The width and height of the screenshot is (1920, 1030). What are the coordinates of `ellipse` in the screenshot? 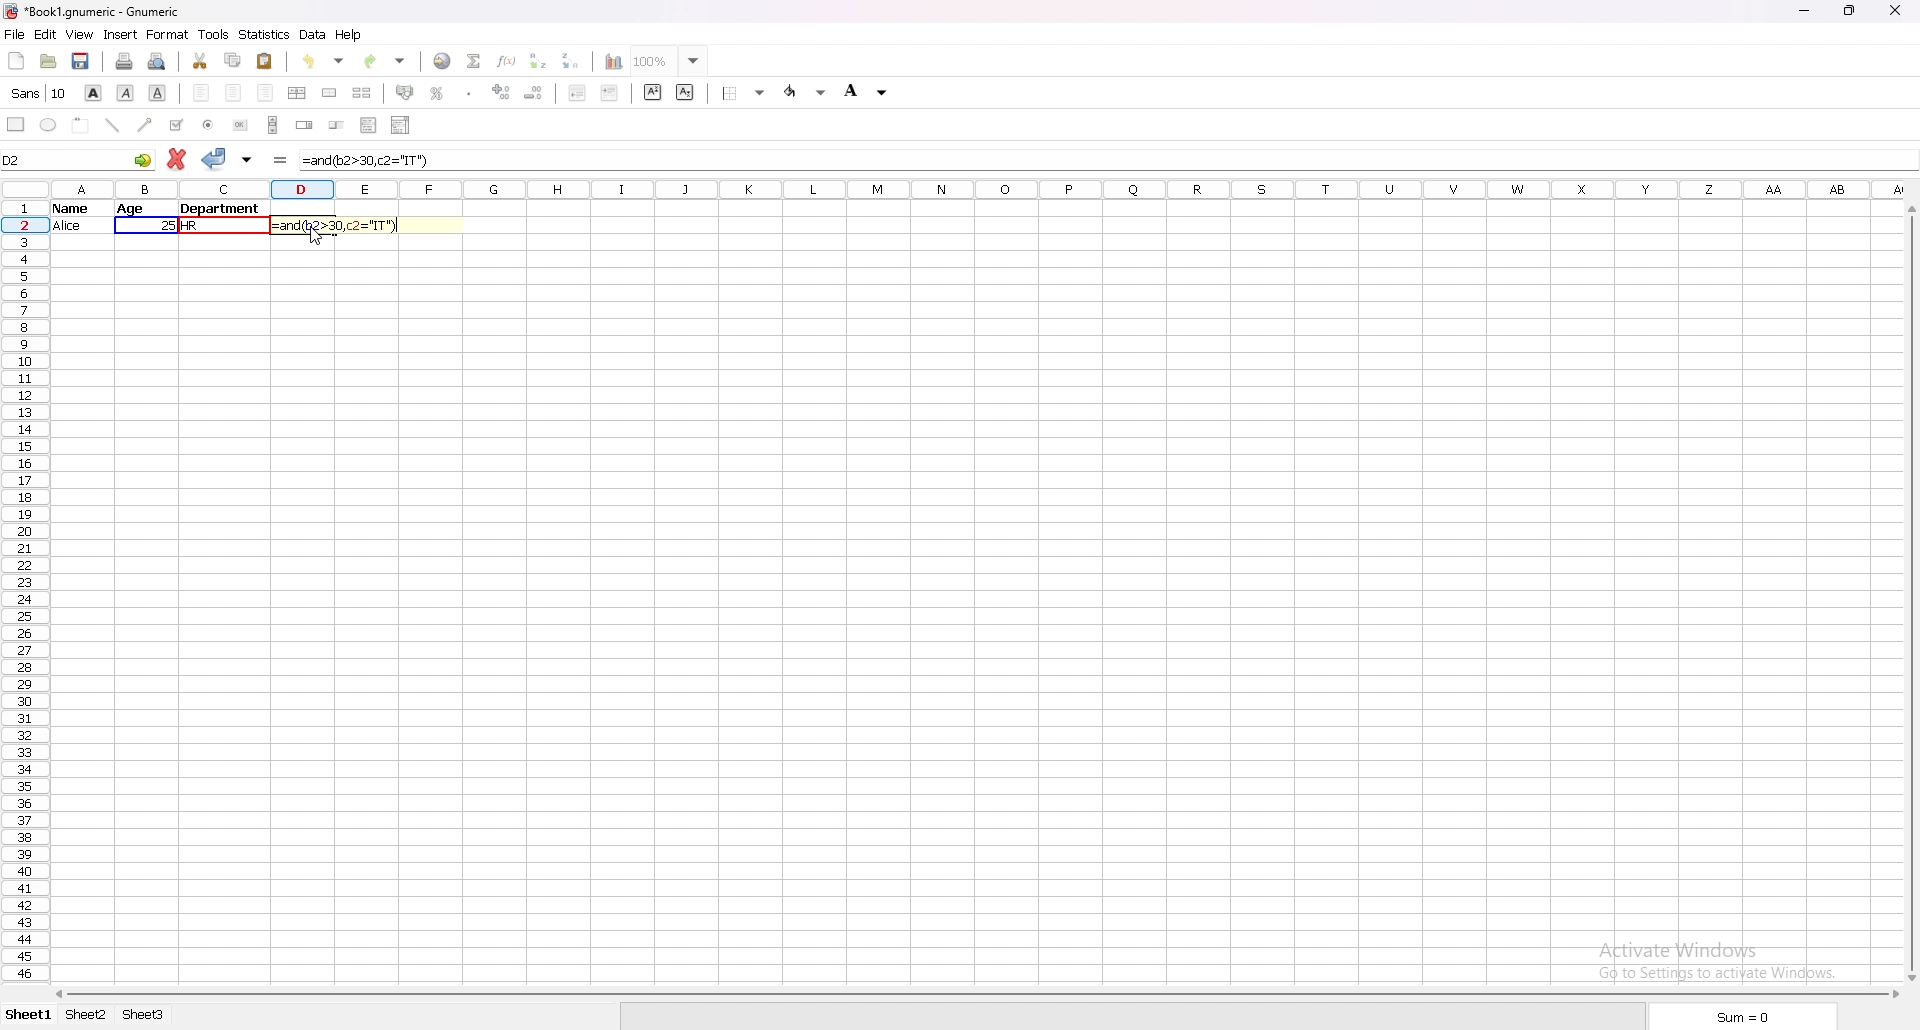 It's located at (49, 124).